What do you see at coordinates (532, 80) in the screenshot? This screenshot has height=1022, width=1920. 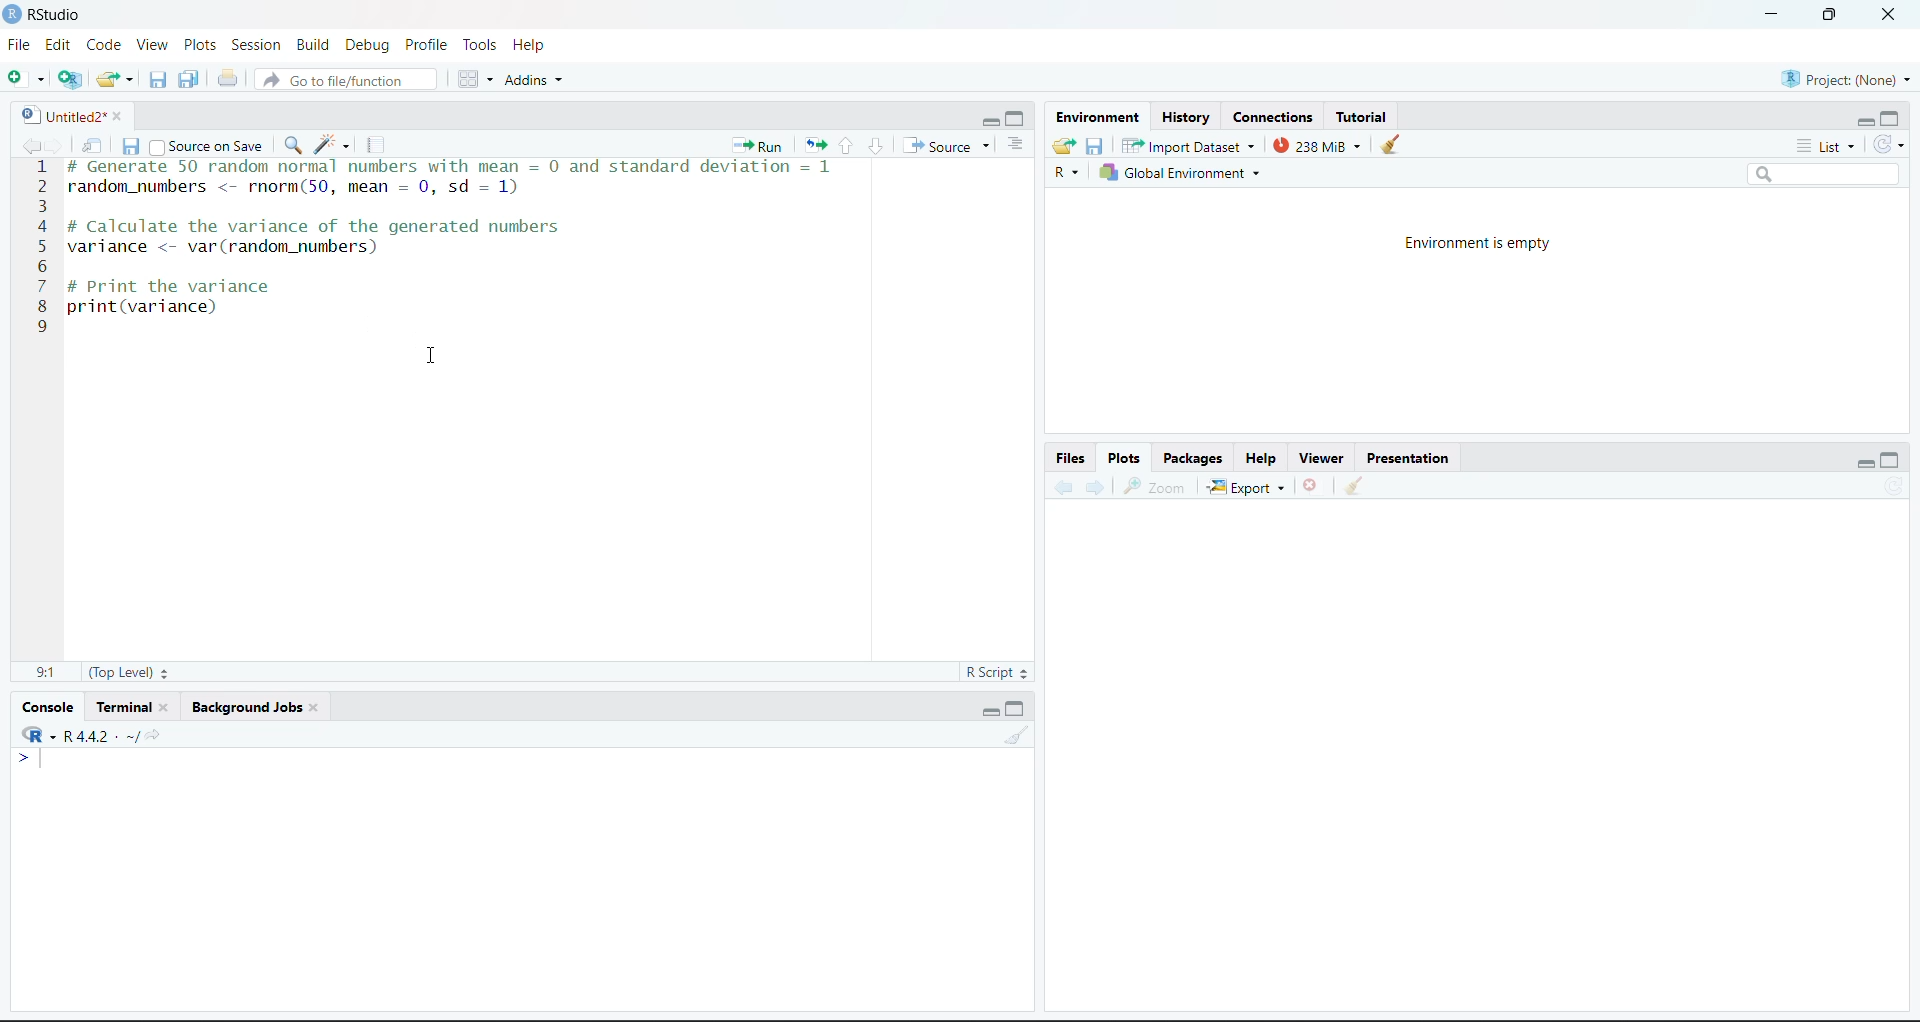 I see `Addins` at bounding box center [532, 80].